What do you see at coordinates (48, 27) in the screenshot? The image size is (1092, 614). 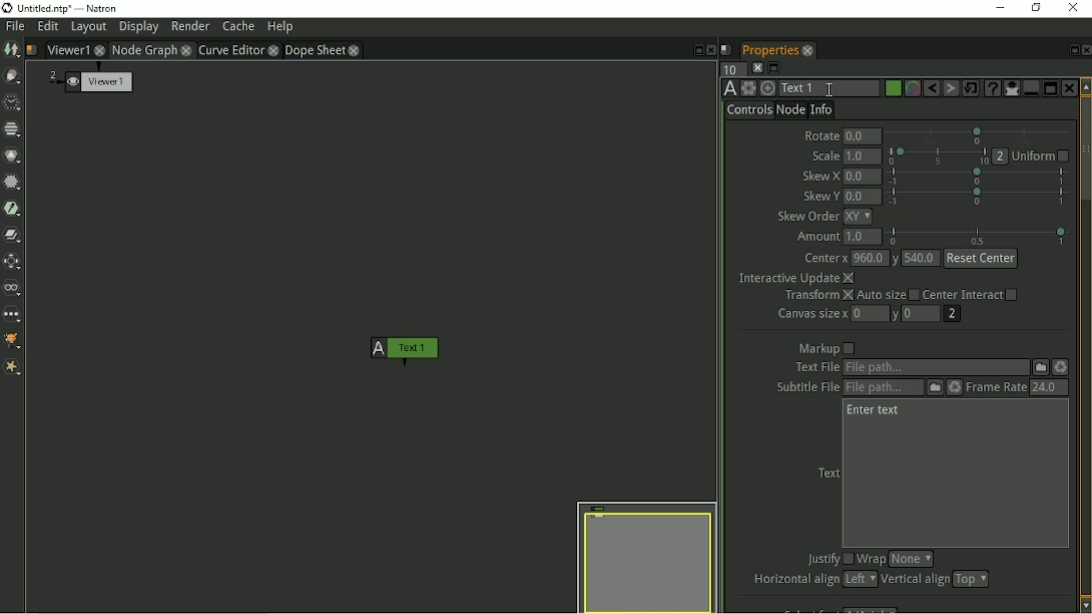 I see `Edit` at bounding box center [48, 27].